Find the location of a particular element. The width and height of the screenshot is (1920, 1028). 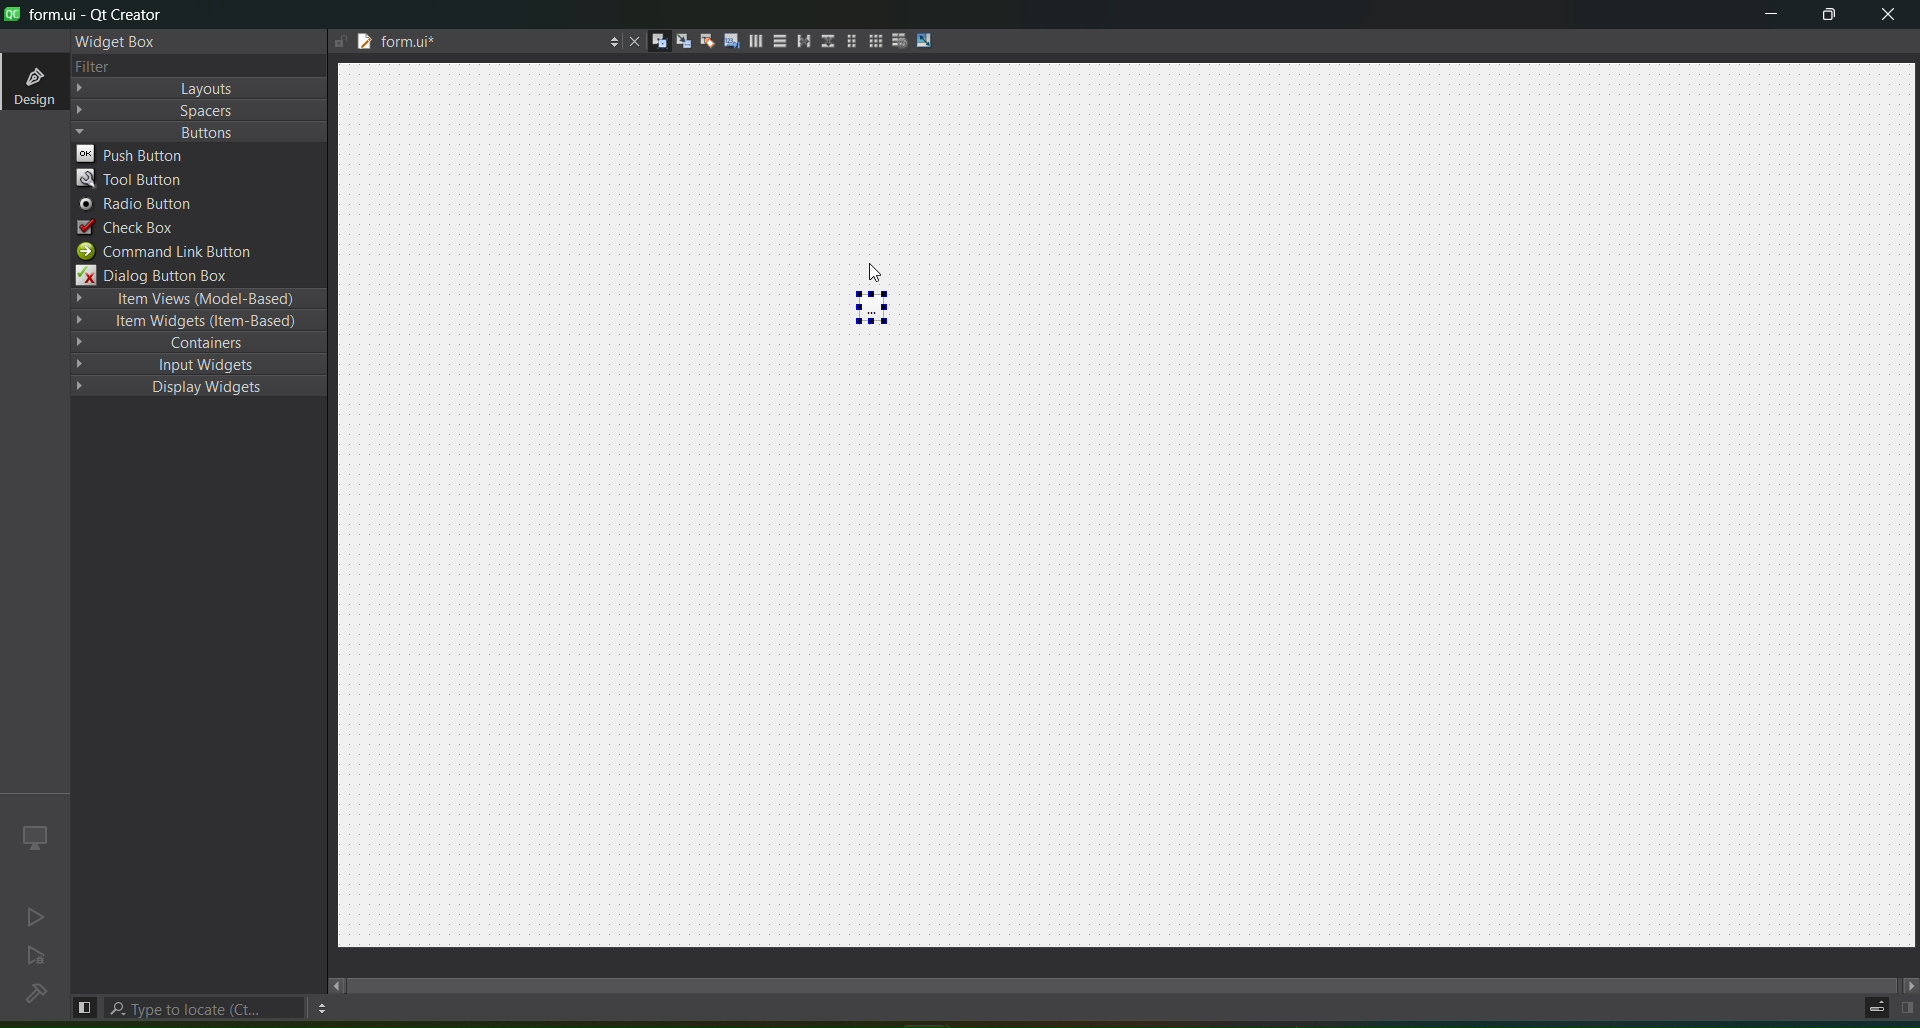

tool button is located at coordinates (199, 181).